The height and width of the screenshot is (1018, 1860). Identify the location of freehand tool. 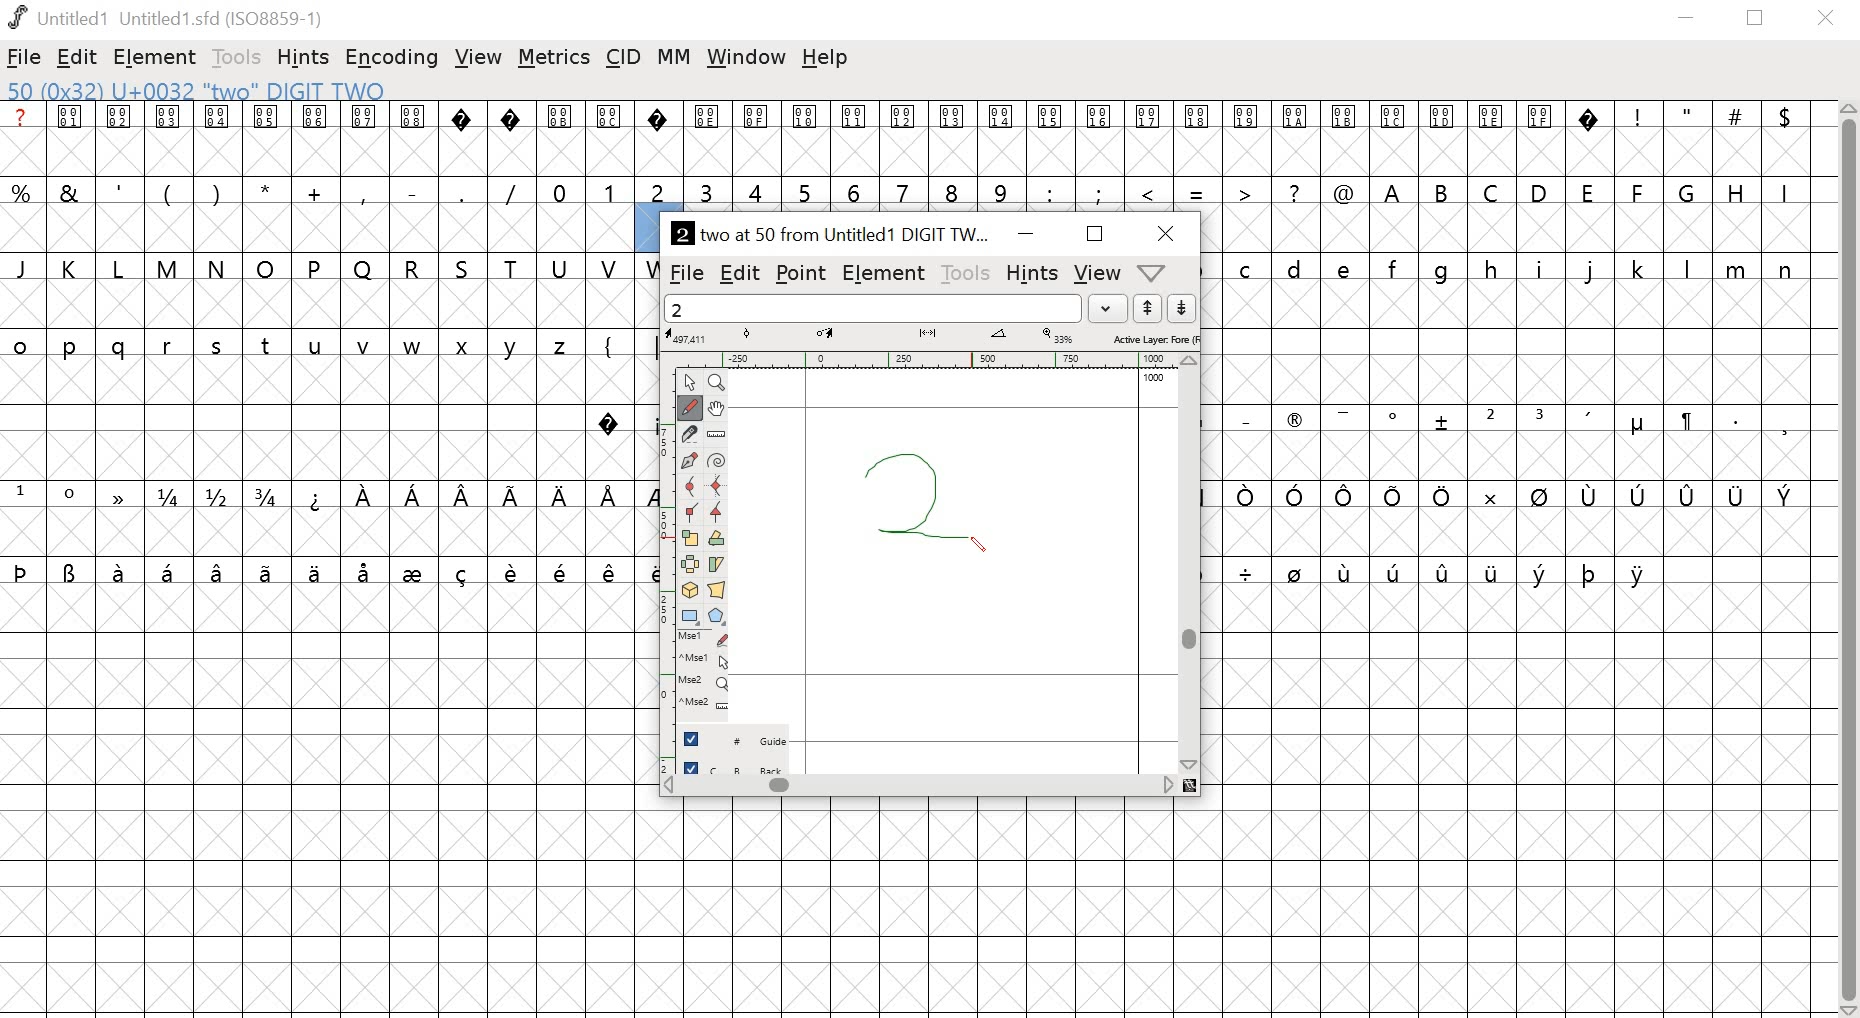
(691, 408).